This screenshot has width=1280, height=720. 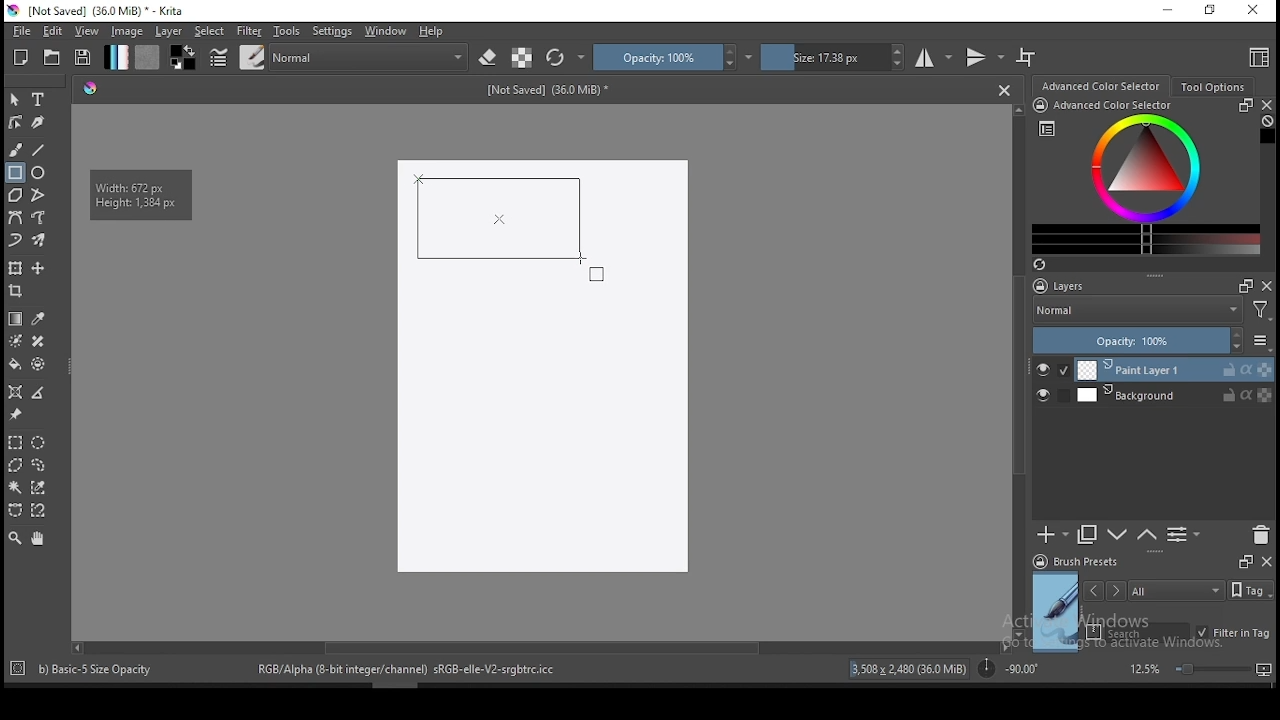 What do you see at coordinates (14, 442) in the screenshot?
I see `rectangular selection tool` at bounding box center [14, 442].